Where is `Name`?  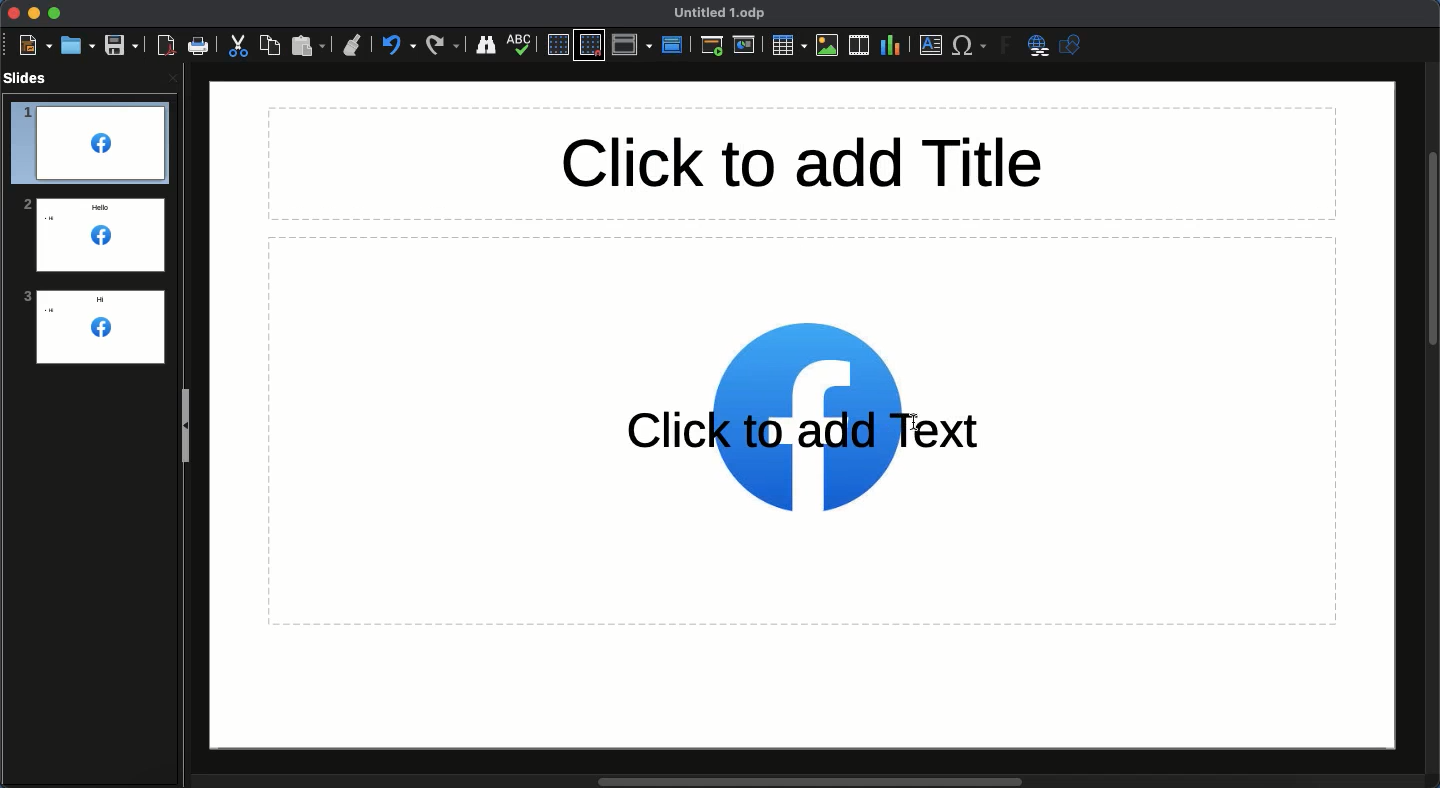
Name is located at coordinates (716, 12).